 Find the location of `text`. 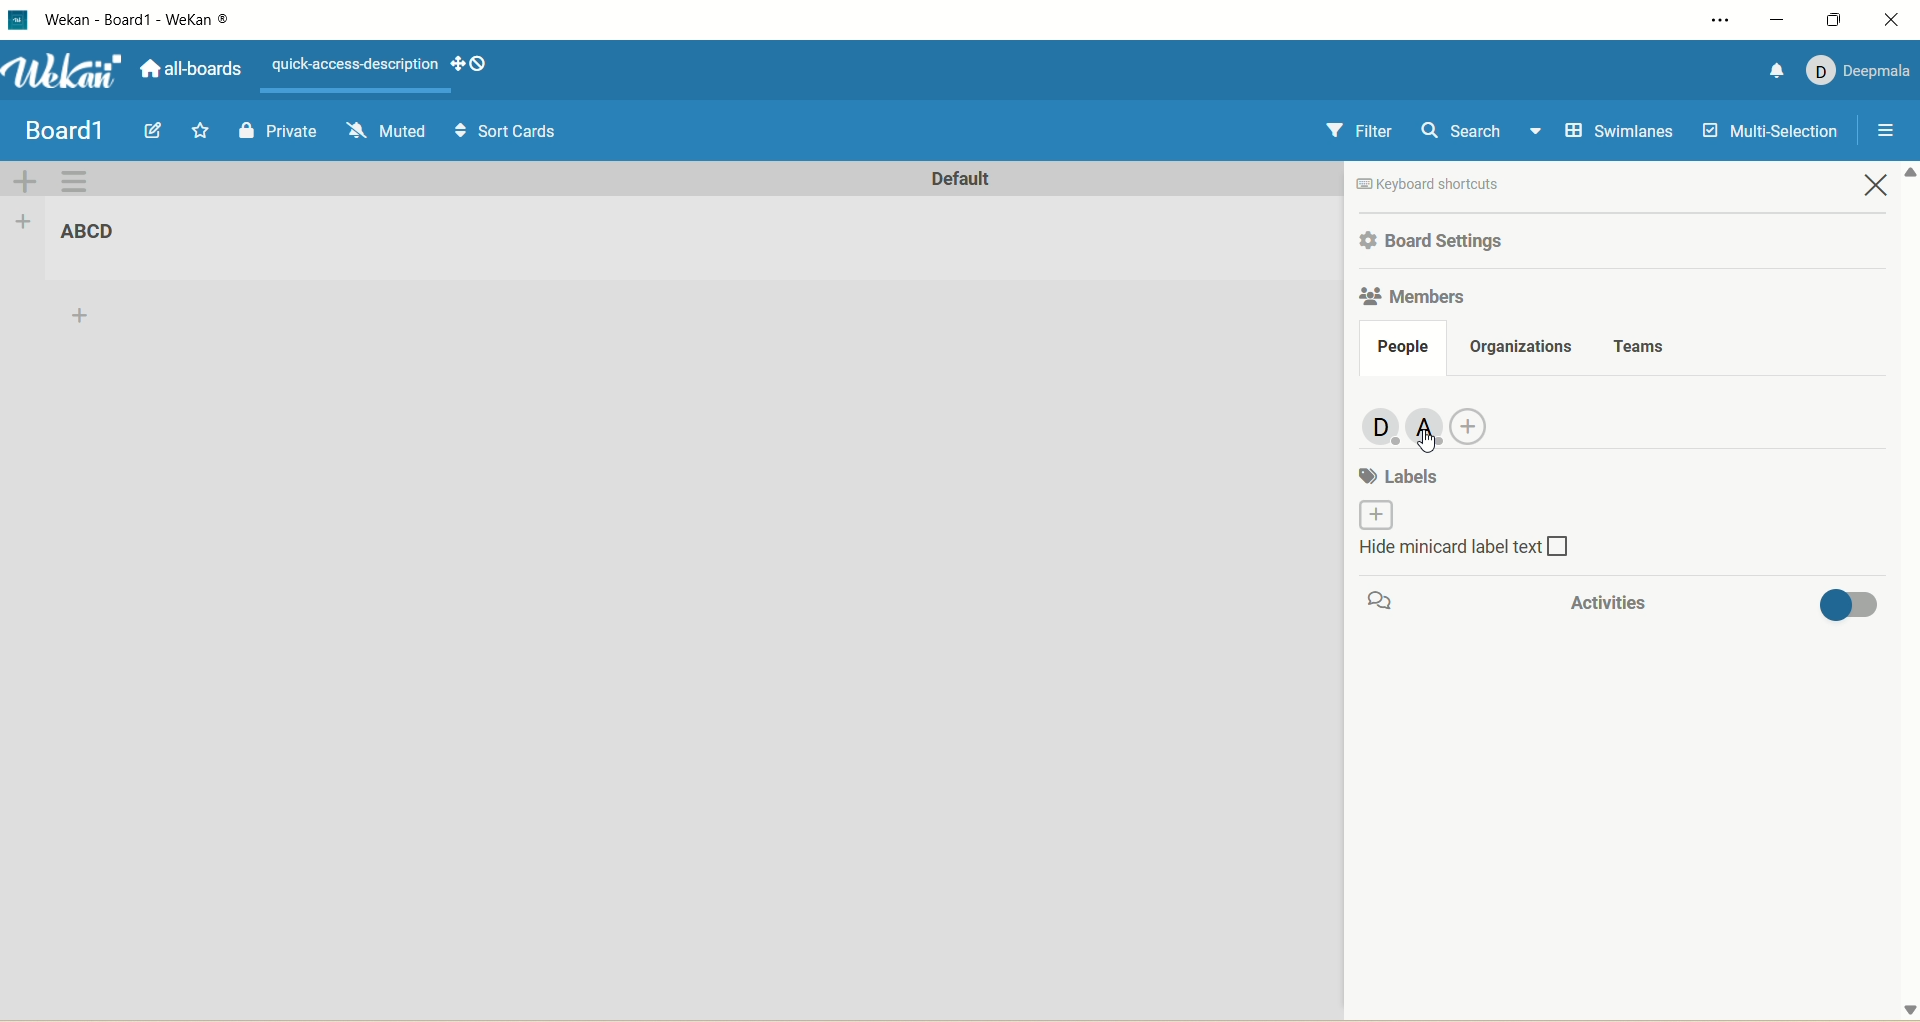

text is located at coordinates (1474, 184).